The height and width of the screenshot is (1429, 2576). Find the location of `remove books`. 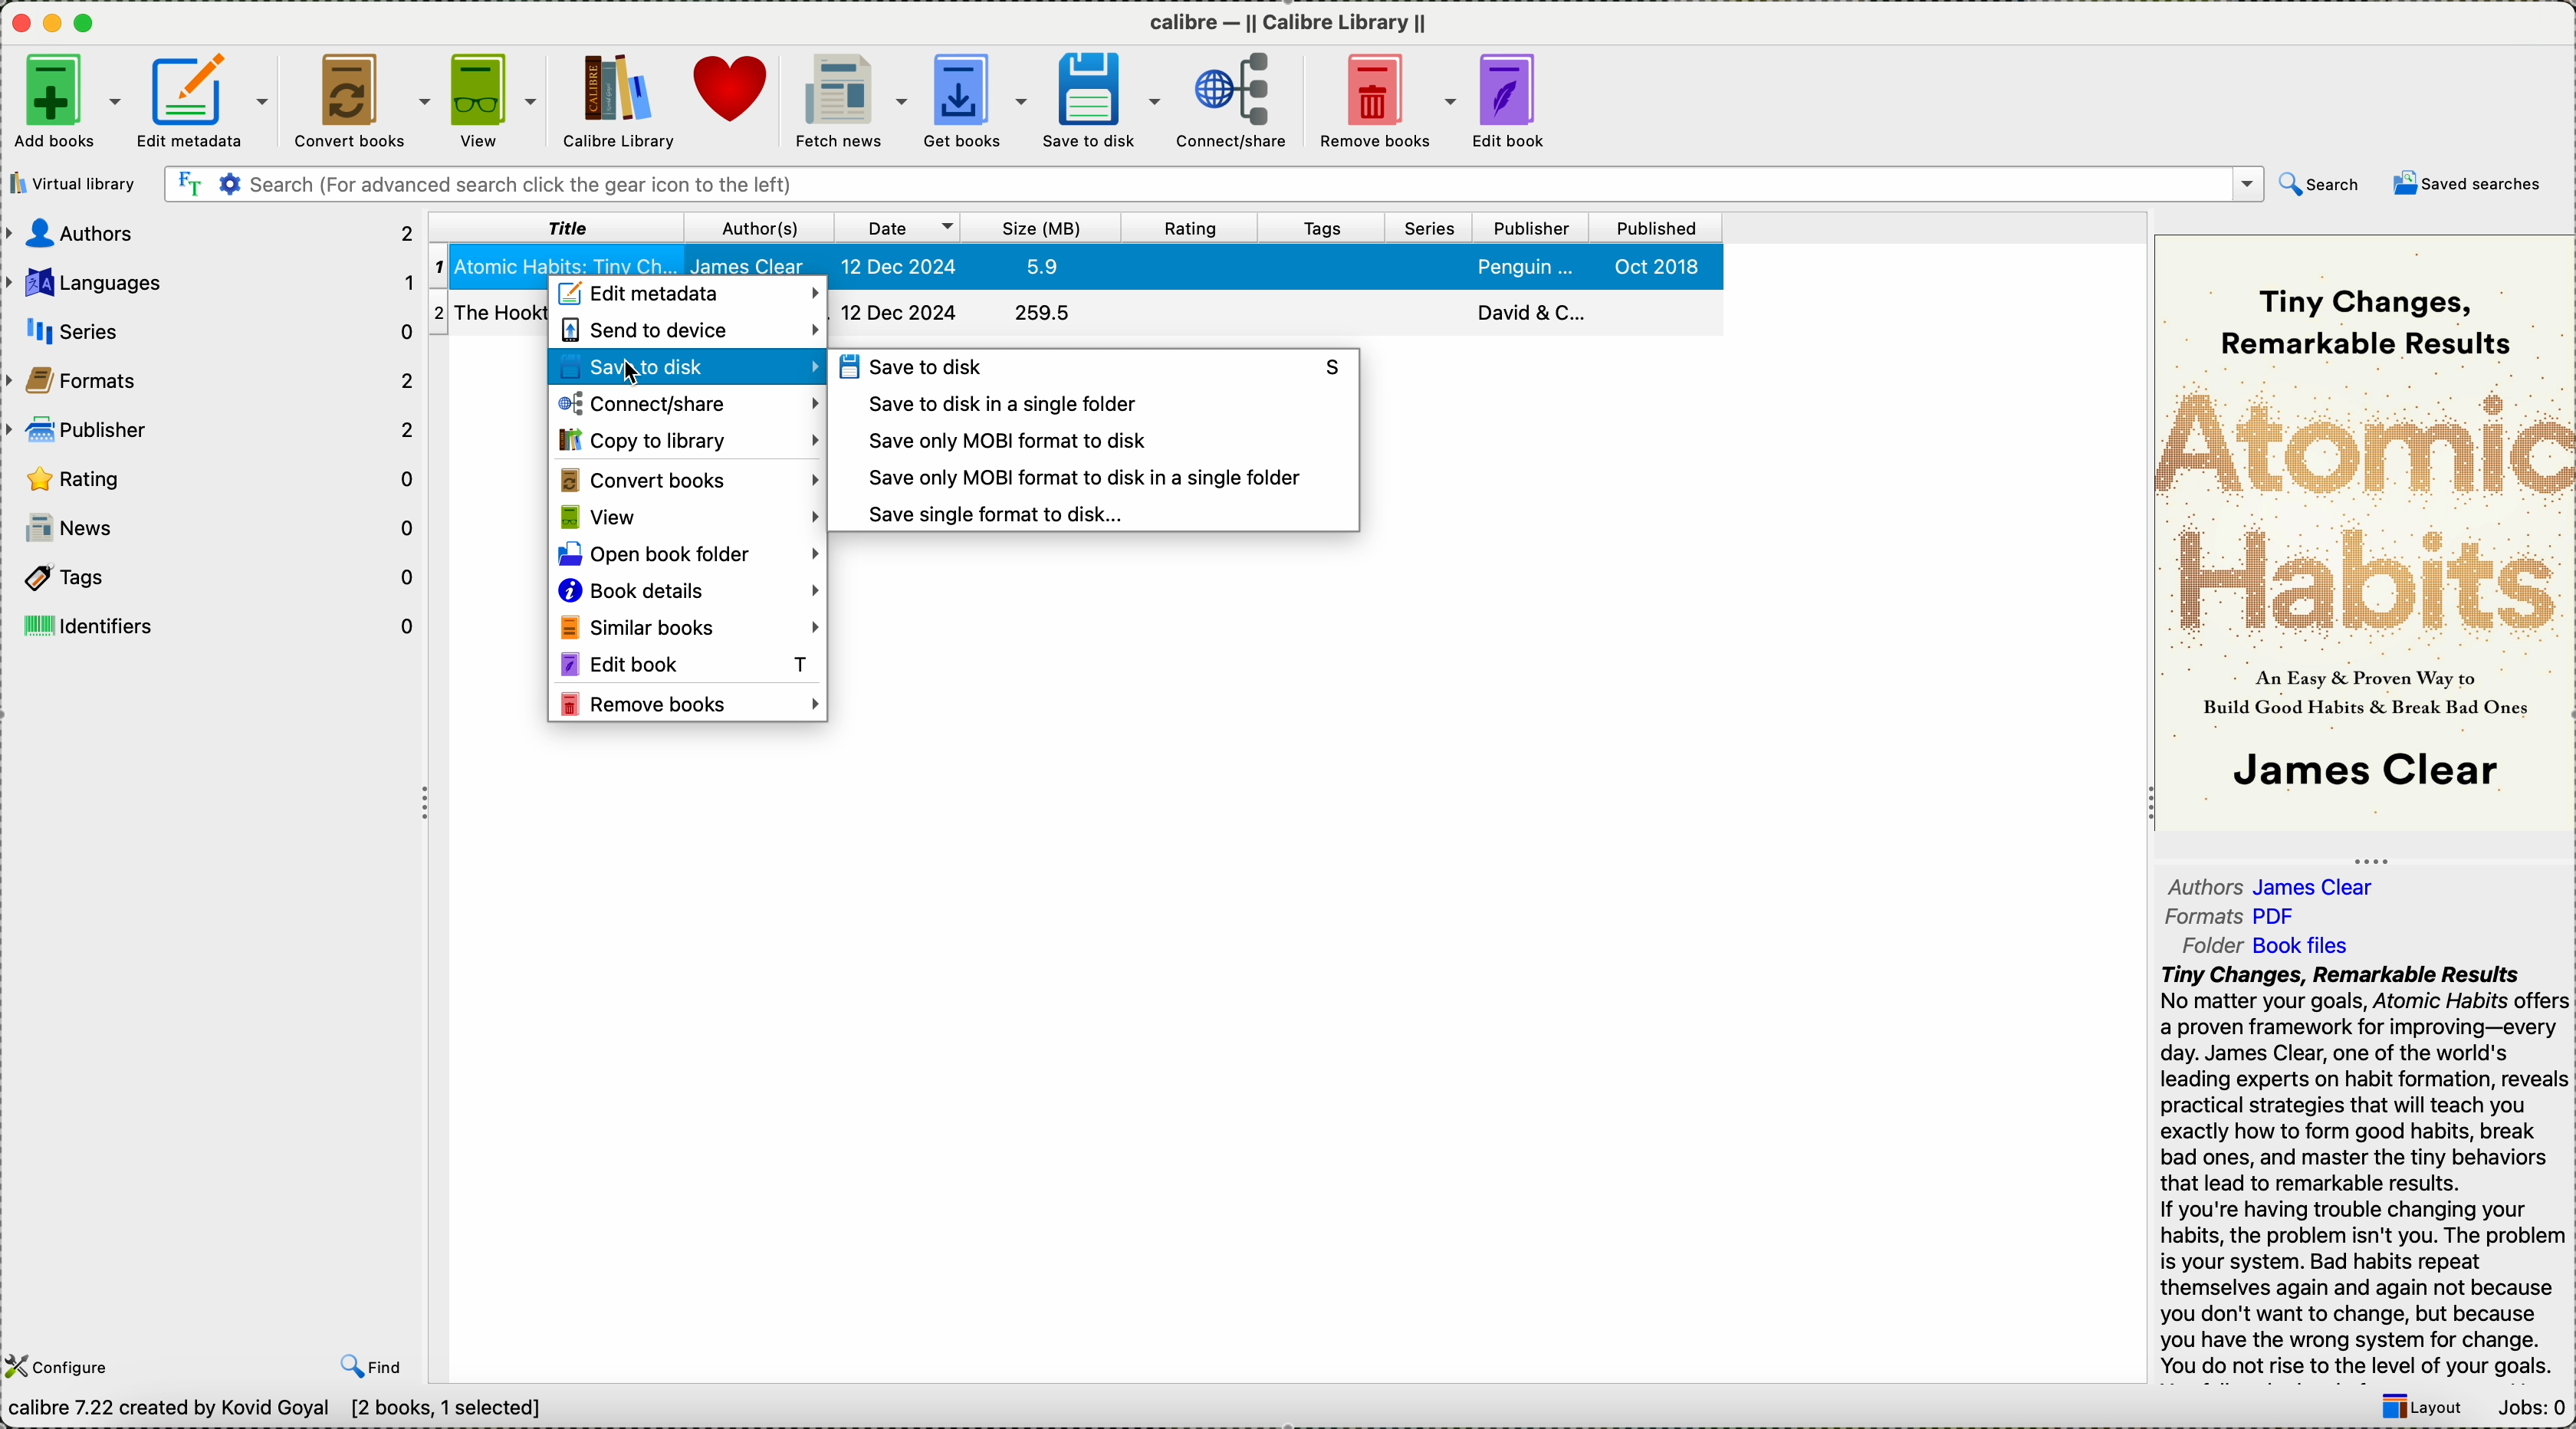

remove books is located at coordinates (1386, 101).